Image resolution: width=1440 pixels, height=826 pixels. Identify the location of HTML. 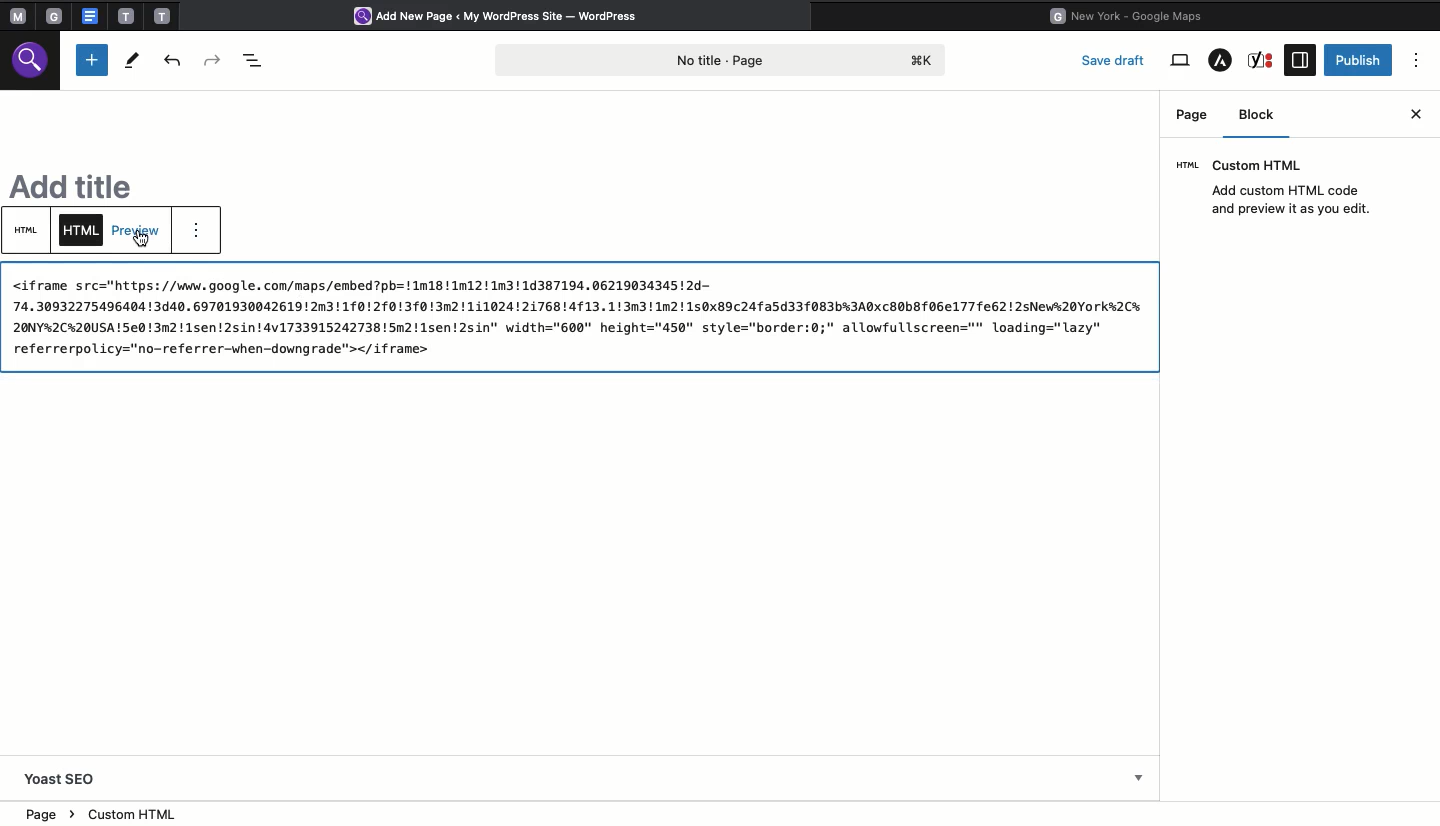
(82, 231).